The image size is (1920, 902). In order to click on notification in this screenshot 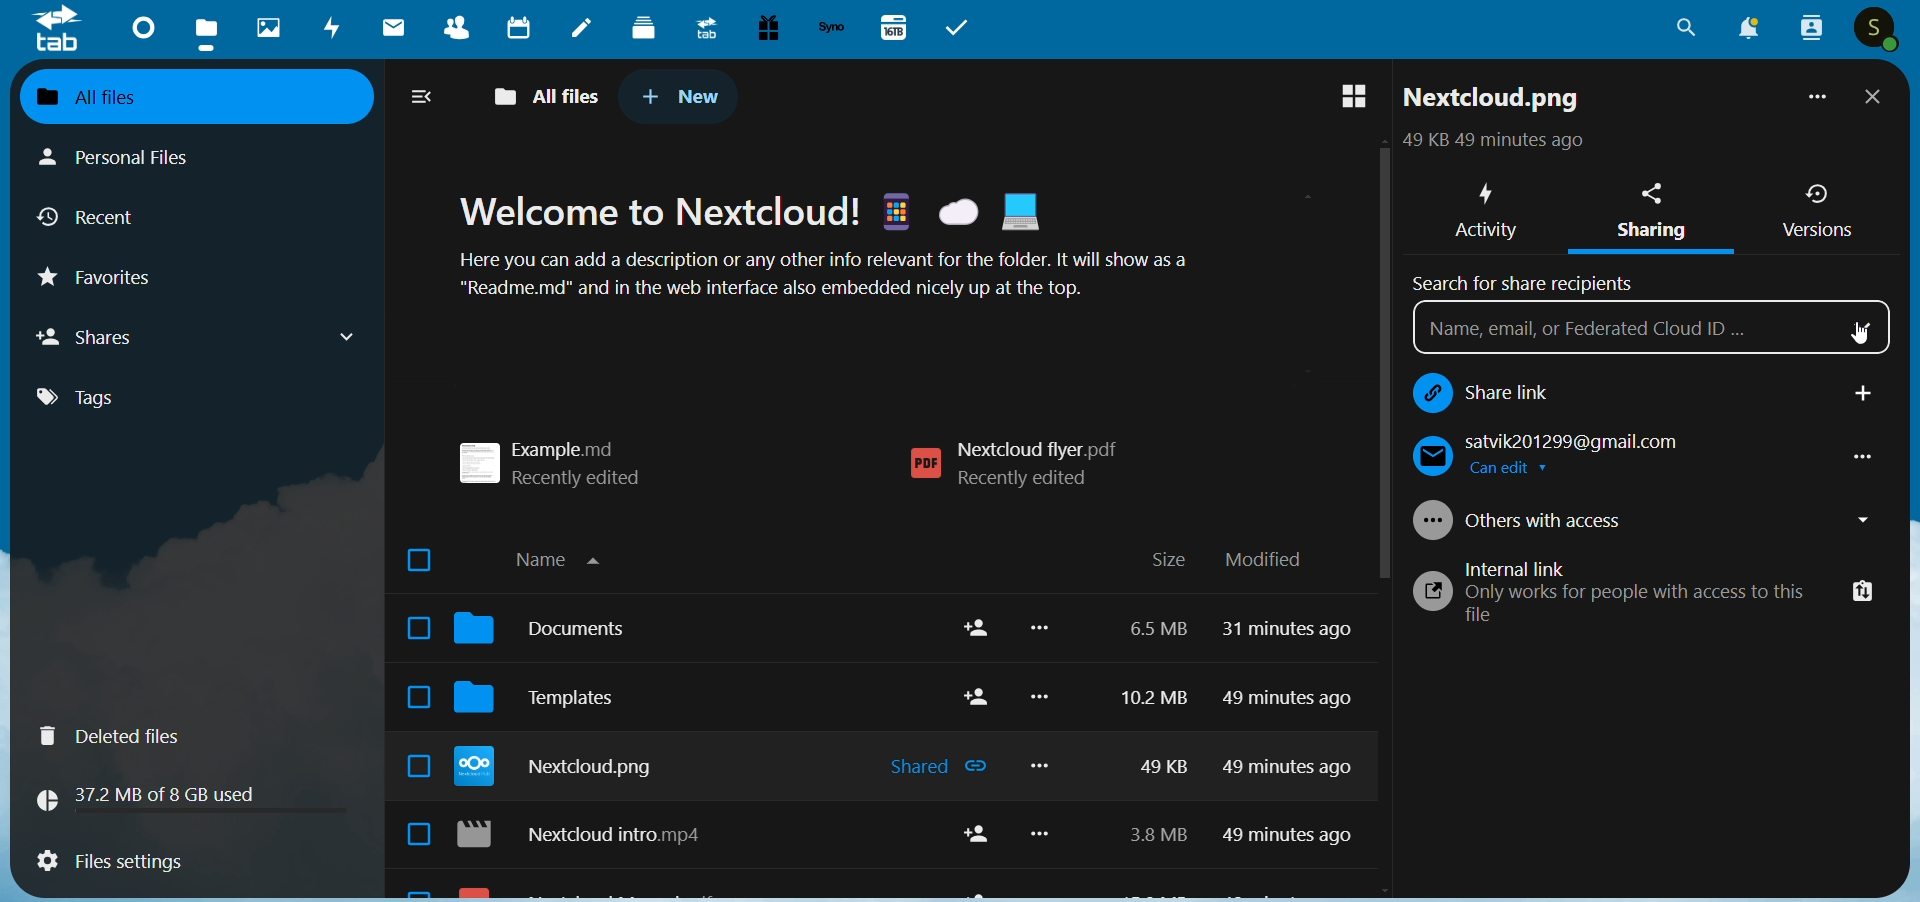, I will do `click(1744, 30)`.